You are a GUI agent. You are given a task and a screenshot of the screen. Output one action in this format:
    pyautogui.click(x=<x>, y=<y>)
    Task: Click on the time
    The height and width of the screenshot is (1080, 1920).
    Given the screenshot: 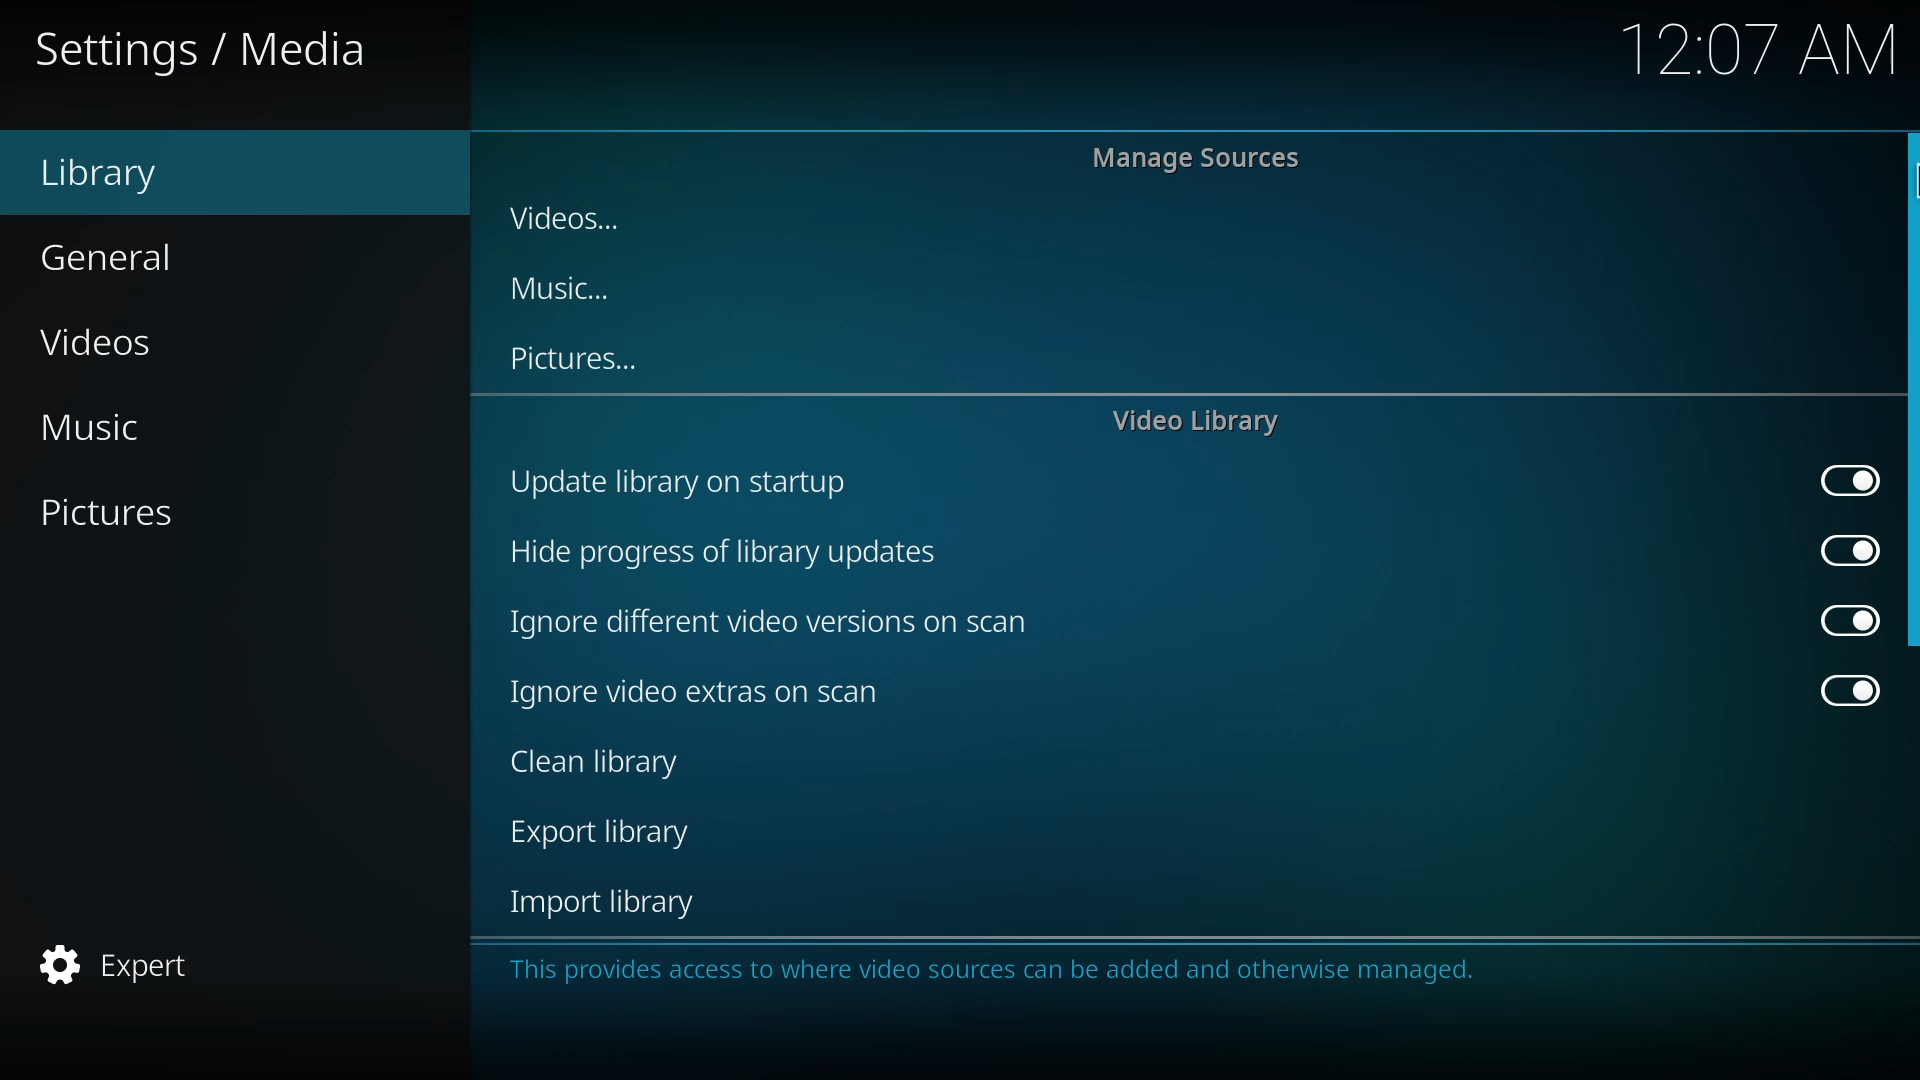 What is the action you would take?
    pyautogui.click(x=1762, y=48)
    